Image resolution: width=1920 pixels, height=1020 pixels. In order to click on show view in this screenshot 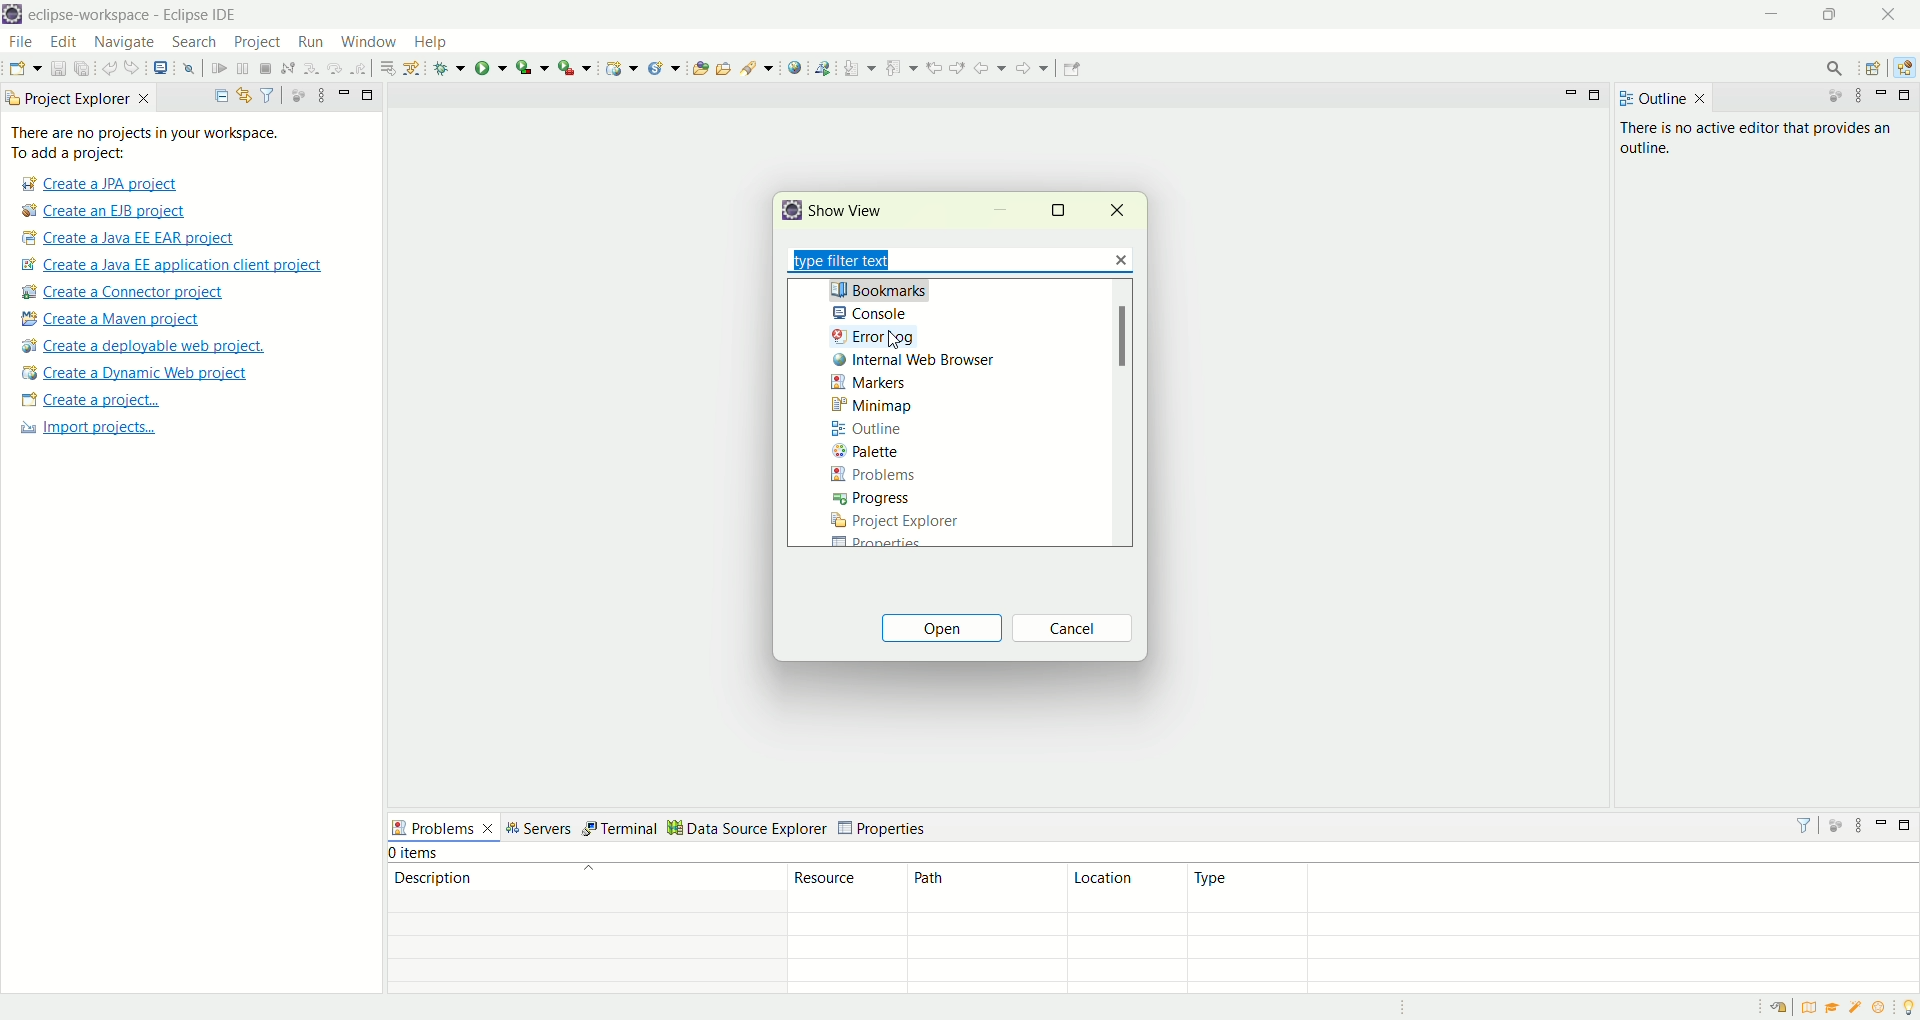, I will do `click(850, 209)`.